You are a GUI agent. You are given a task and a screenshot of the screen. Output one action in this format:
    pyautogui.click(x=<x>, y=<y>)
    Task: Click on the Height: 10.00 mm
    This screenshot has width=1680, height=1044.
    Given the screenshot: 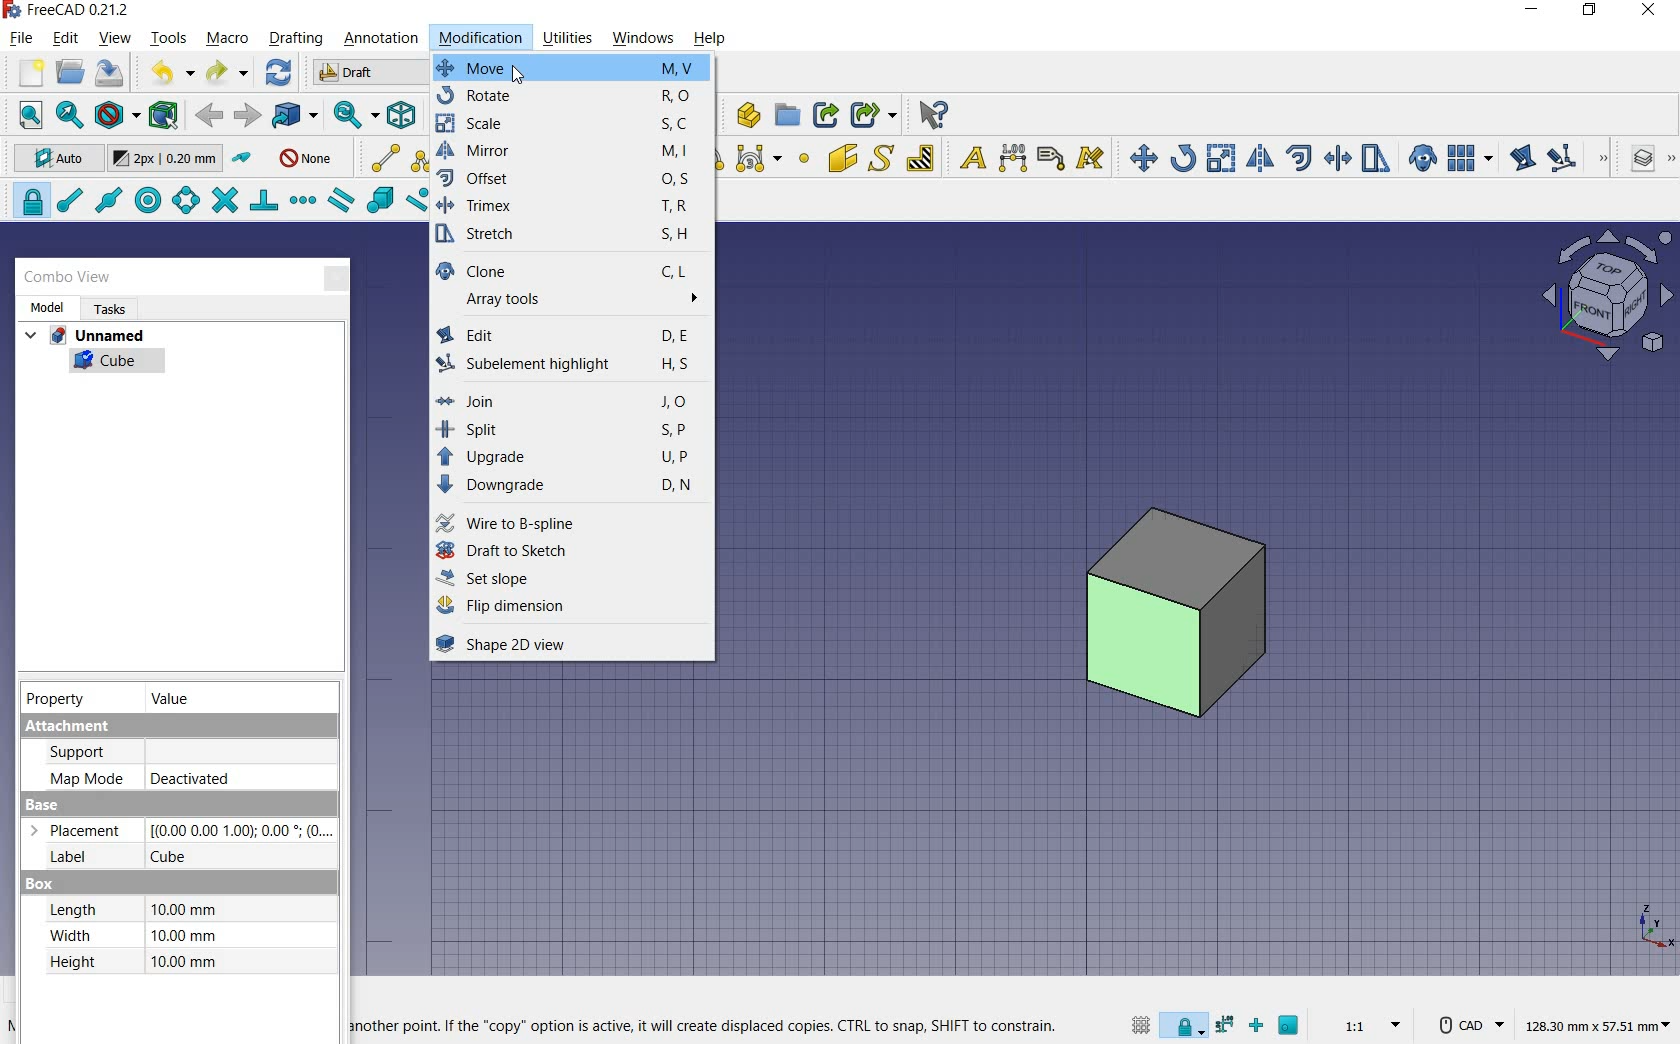 What is the action you would take?
    pyautogui.click(x=136, y=962)
    